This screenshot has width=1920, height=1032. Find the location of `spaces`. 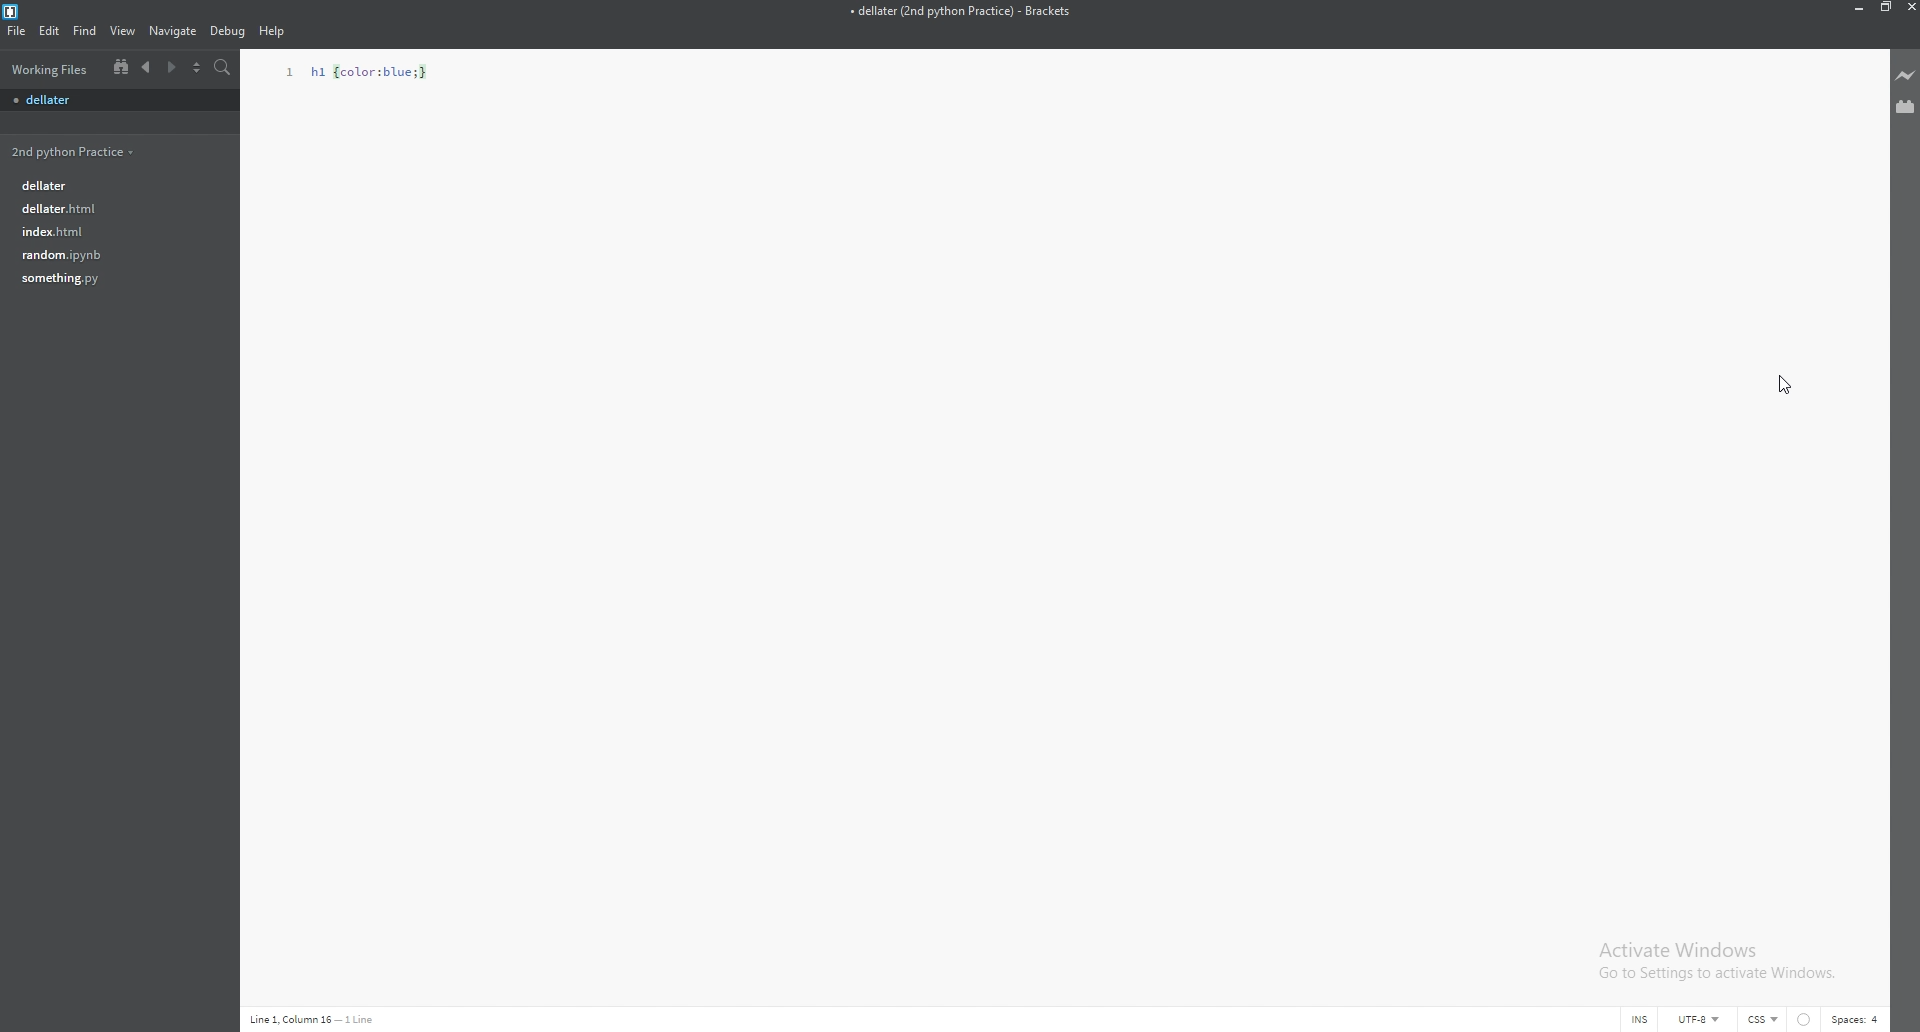

spaces is located at coordinates (1857, 1019).